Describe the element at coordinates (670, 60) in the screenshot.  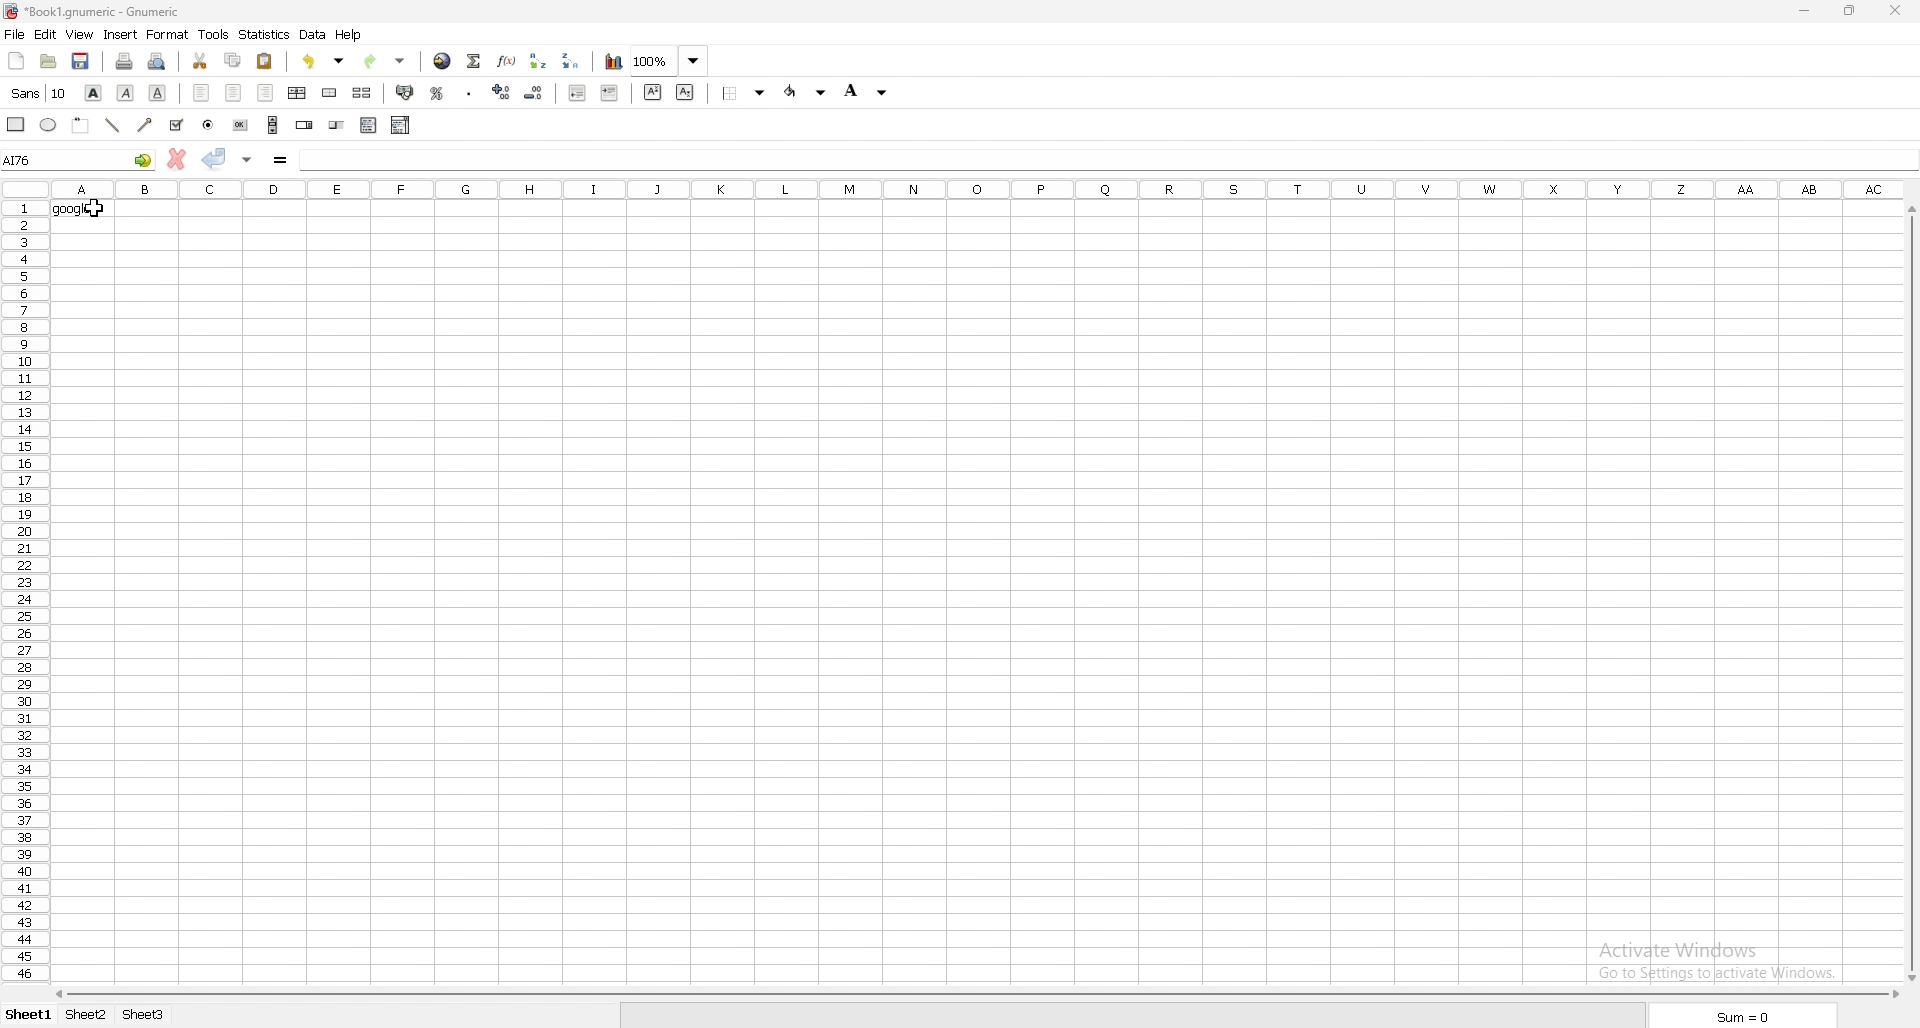
I see `zoom` at that location.